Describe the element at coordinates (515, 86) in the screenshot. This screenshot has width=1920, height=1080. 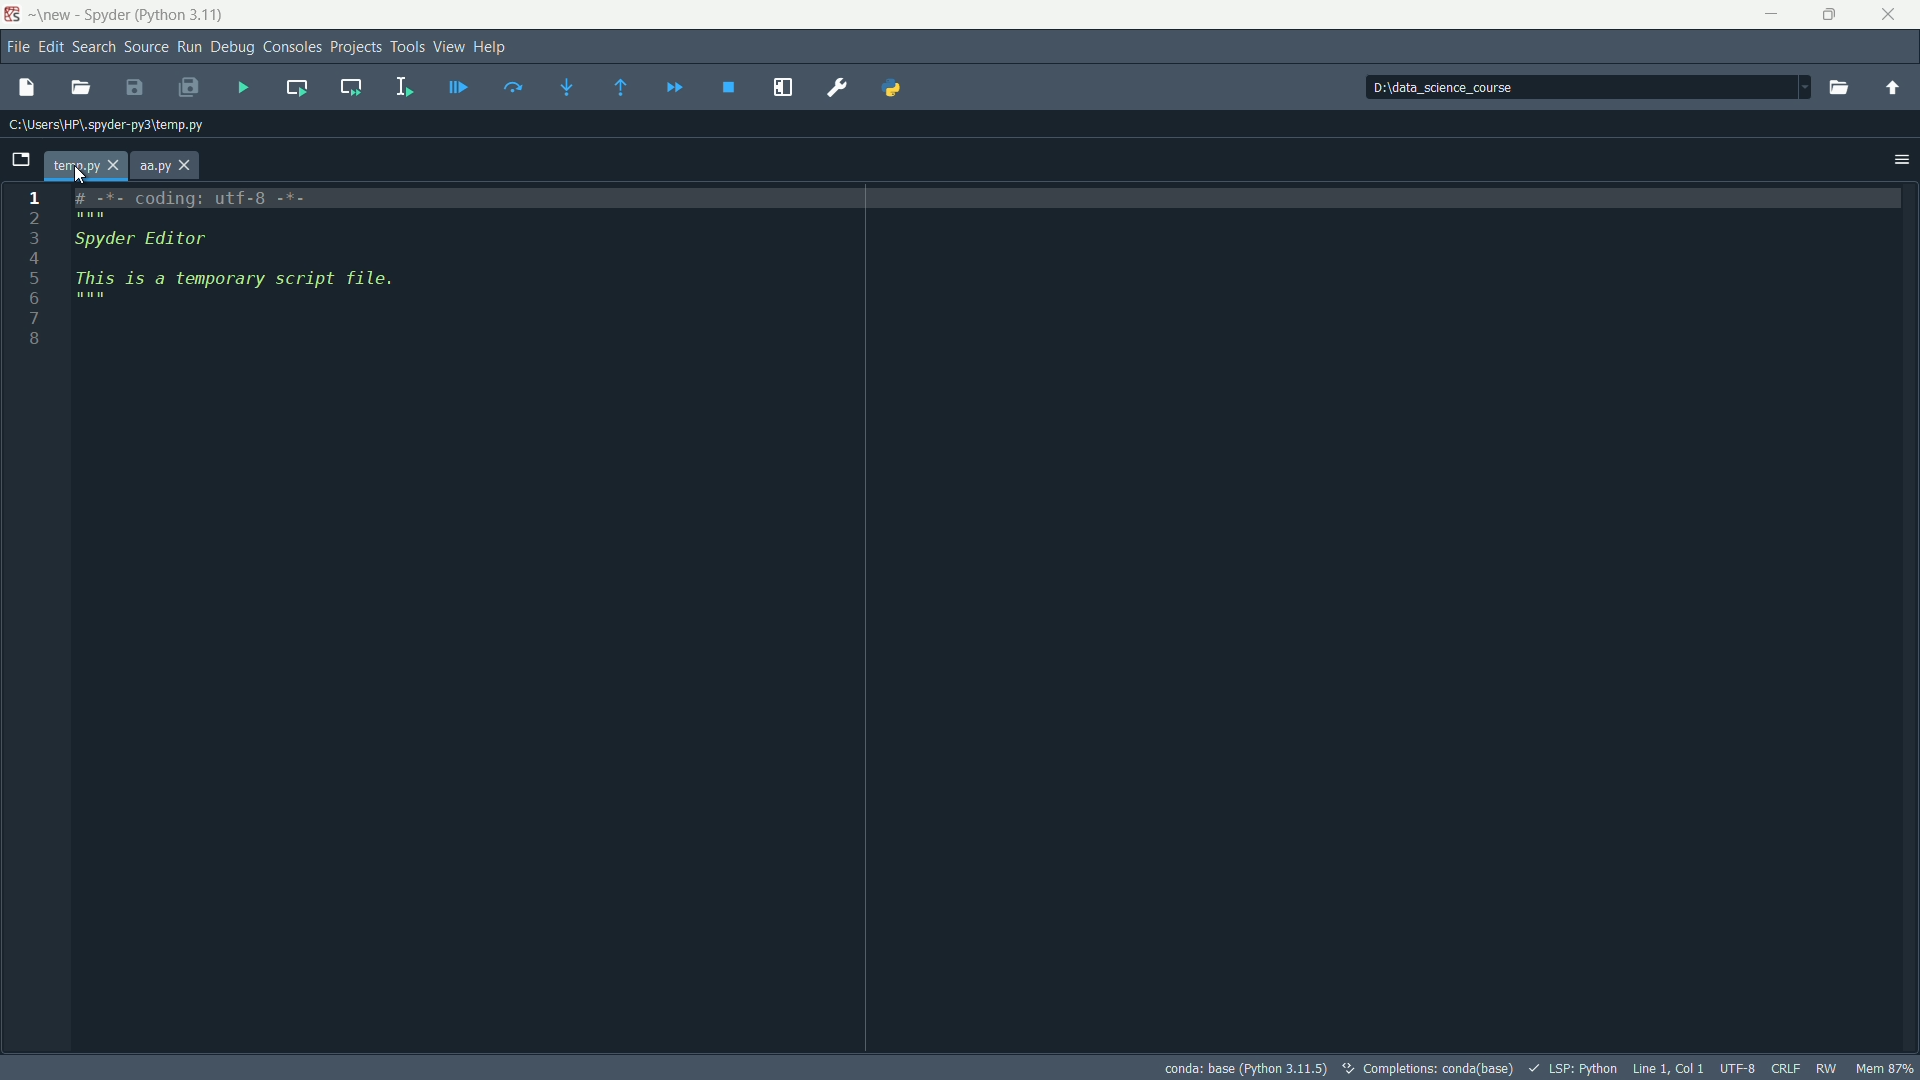
I see `execute current line` at that location.